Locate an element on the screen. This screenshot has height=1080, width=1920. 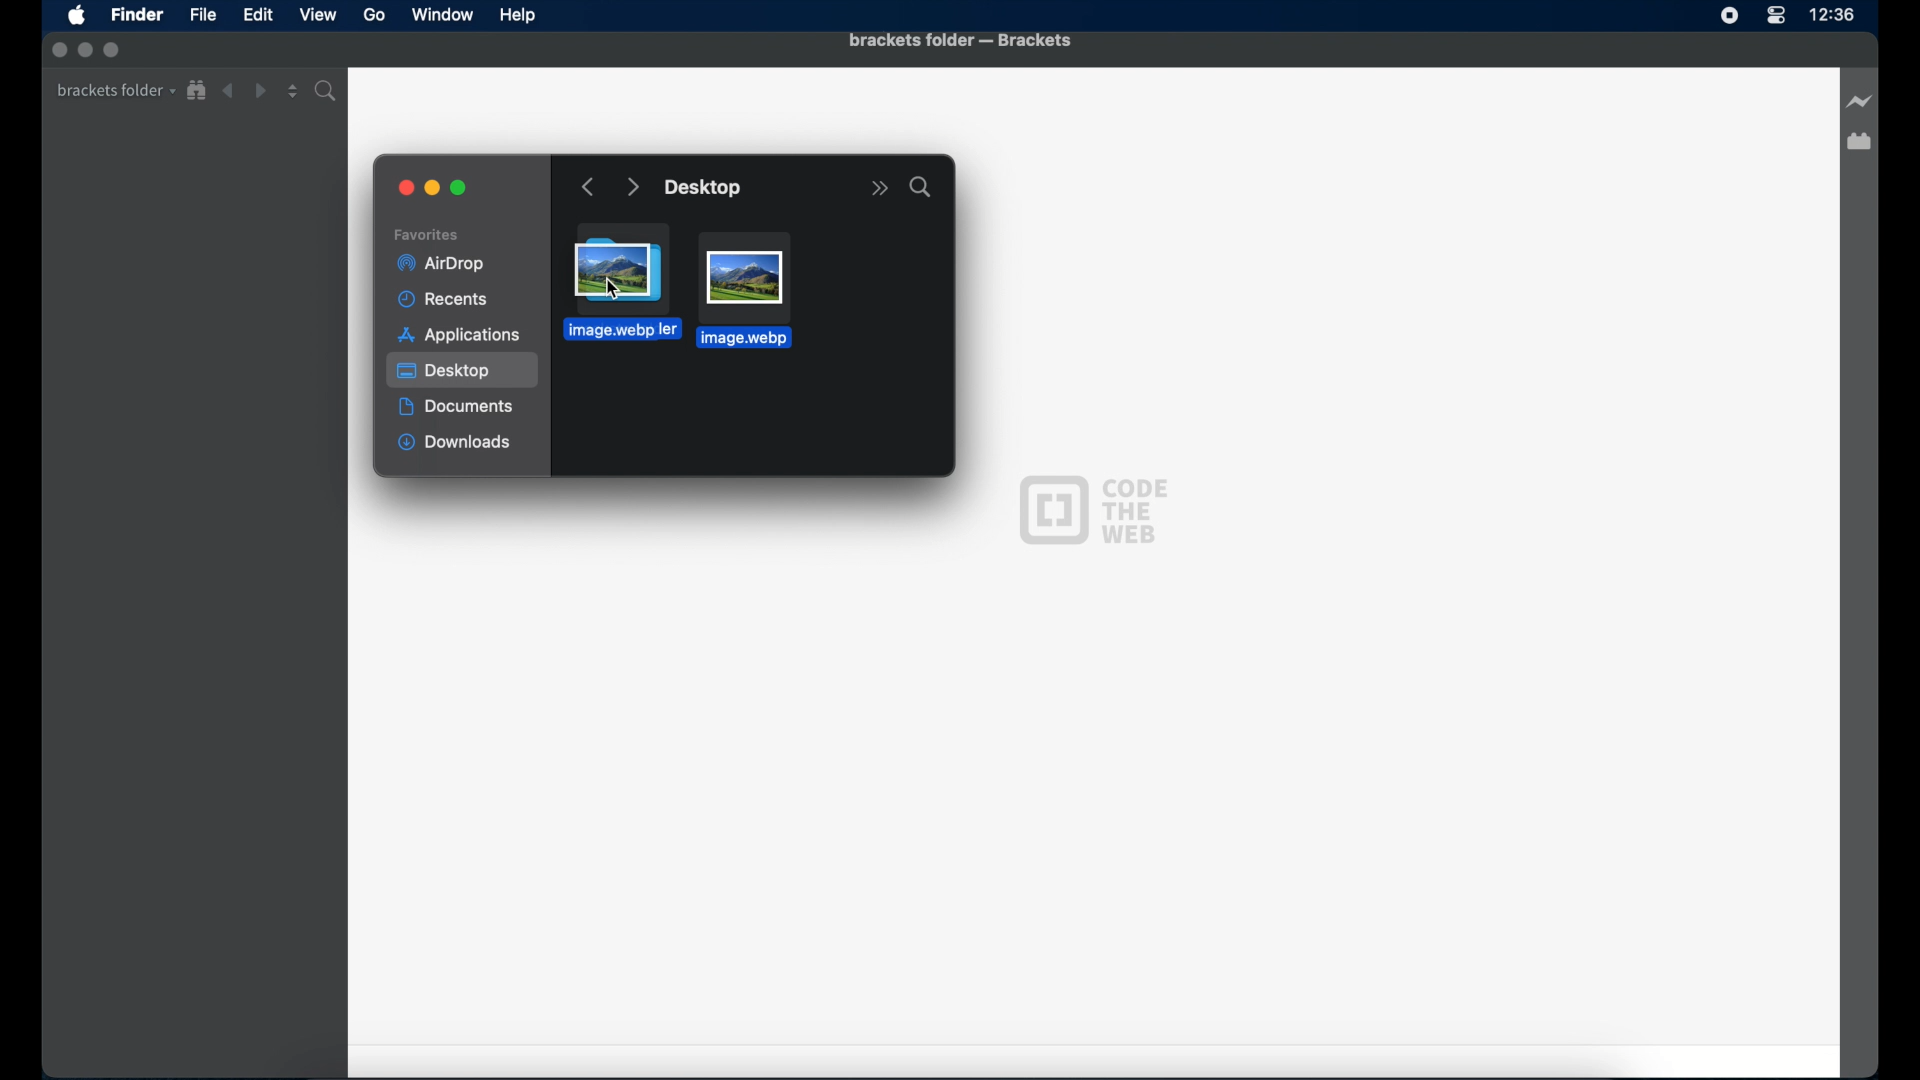
time is located at coordinates (1832, 14).